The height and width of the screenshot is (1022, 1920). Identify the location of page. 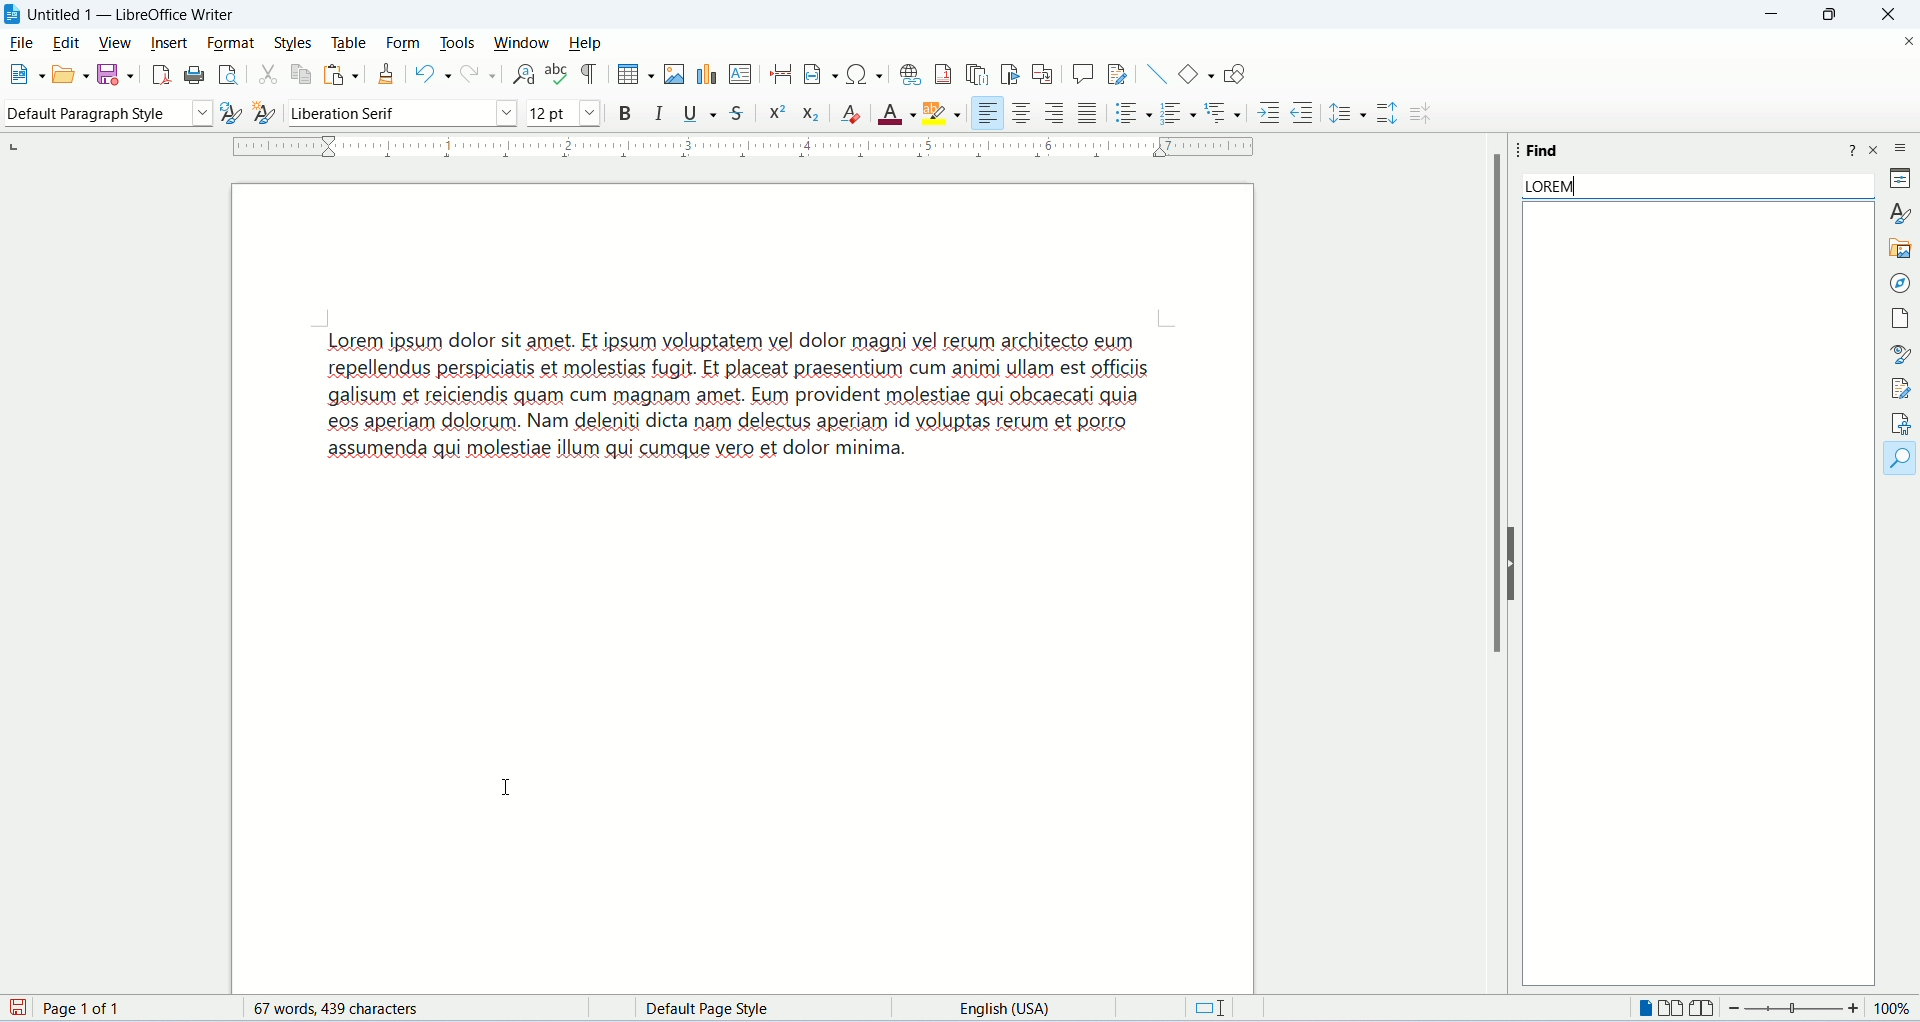
(64, 1009).